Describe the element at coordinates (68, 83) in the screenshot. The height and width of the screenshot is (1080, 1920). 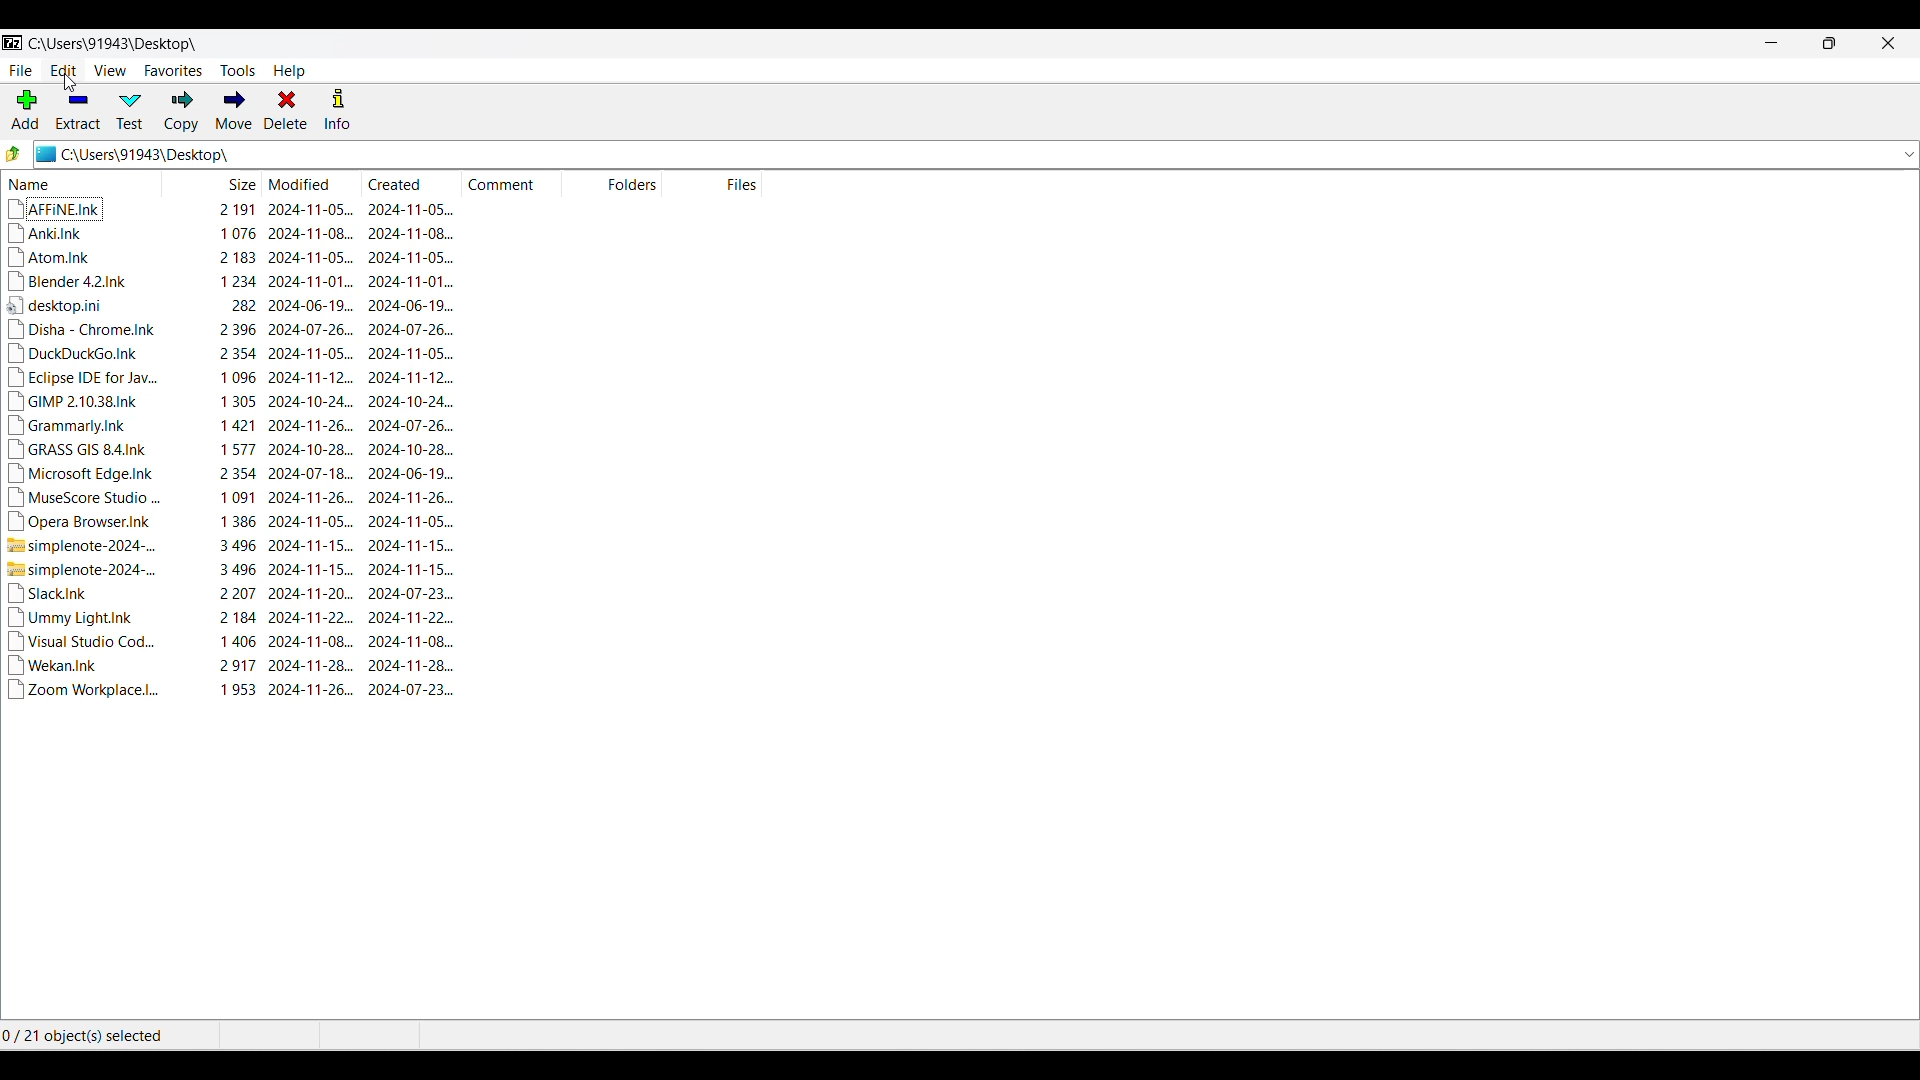
I see `cursor` at that location.